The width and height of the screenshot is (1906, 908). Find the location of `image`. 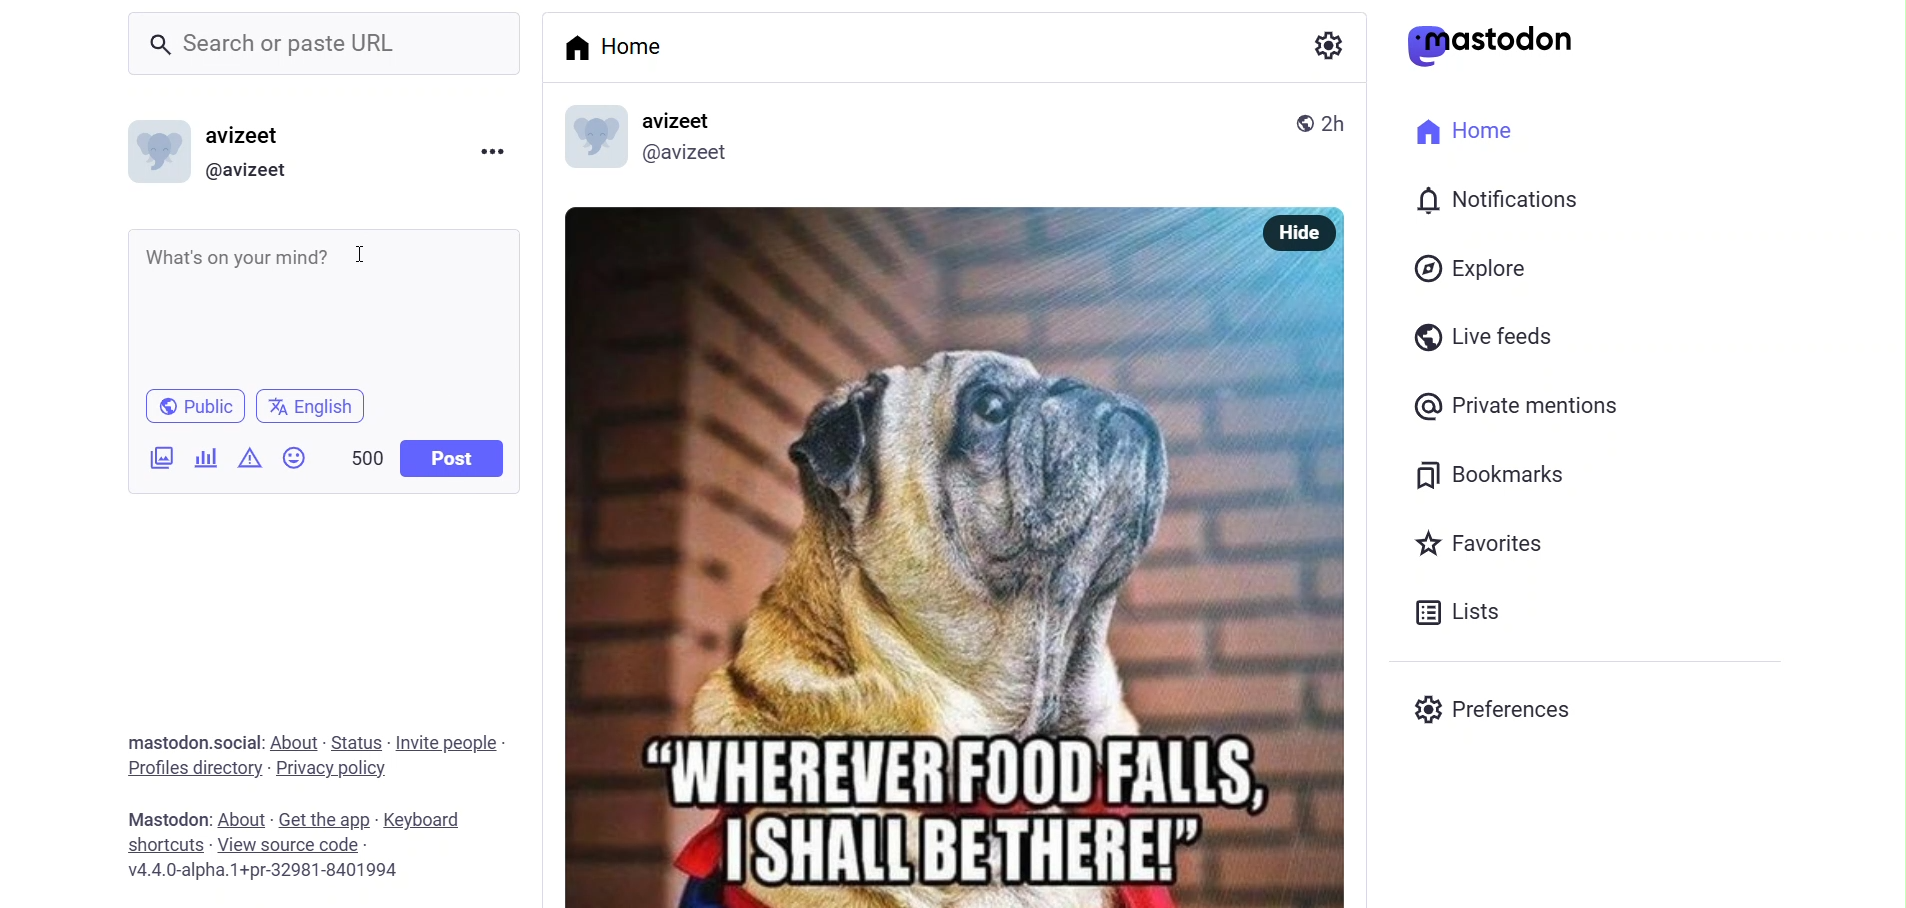

image is located at coordinates (893, 558).